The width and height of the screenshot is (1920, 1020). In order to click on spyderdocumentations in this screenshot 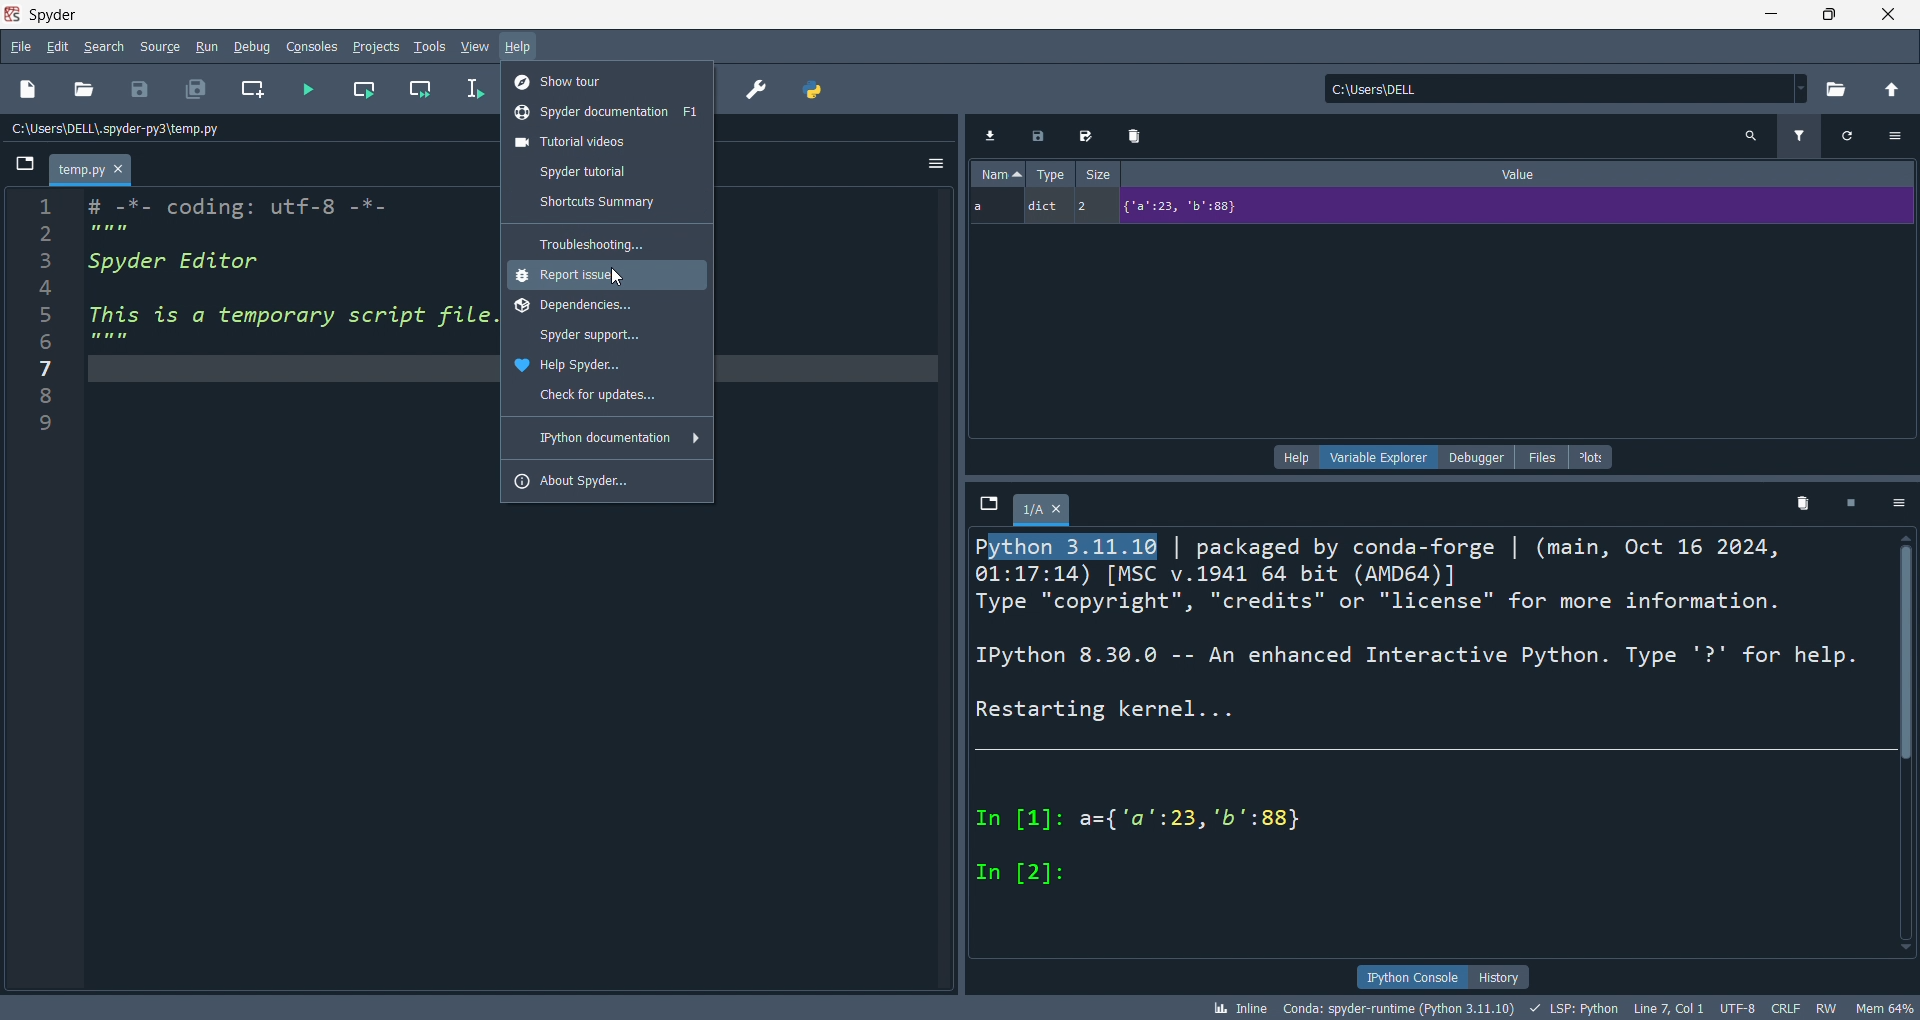, I will do `click(608, 111)`.